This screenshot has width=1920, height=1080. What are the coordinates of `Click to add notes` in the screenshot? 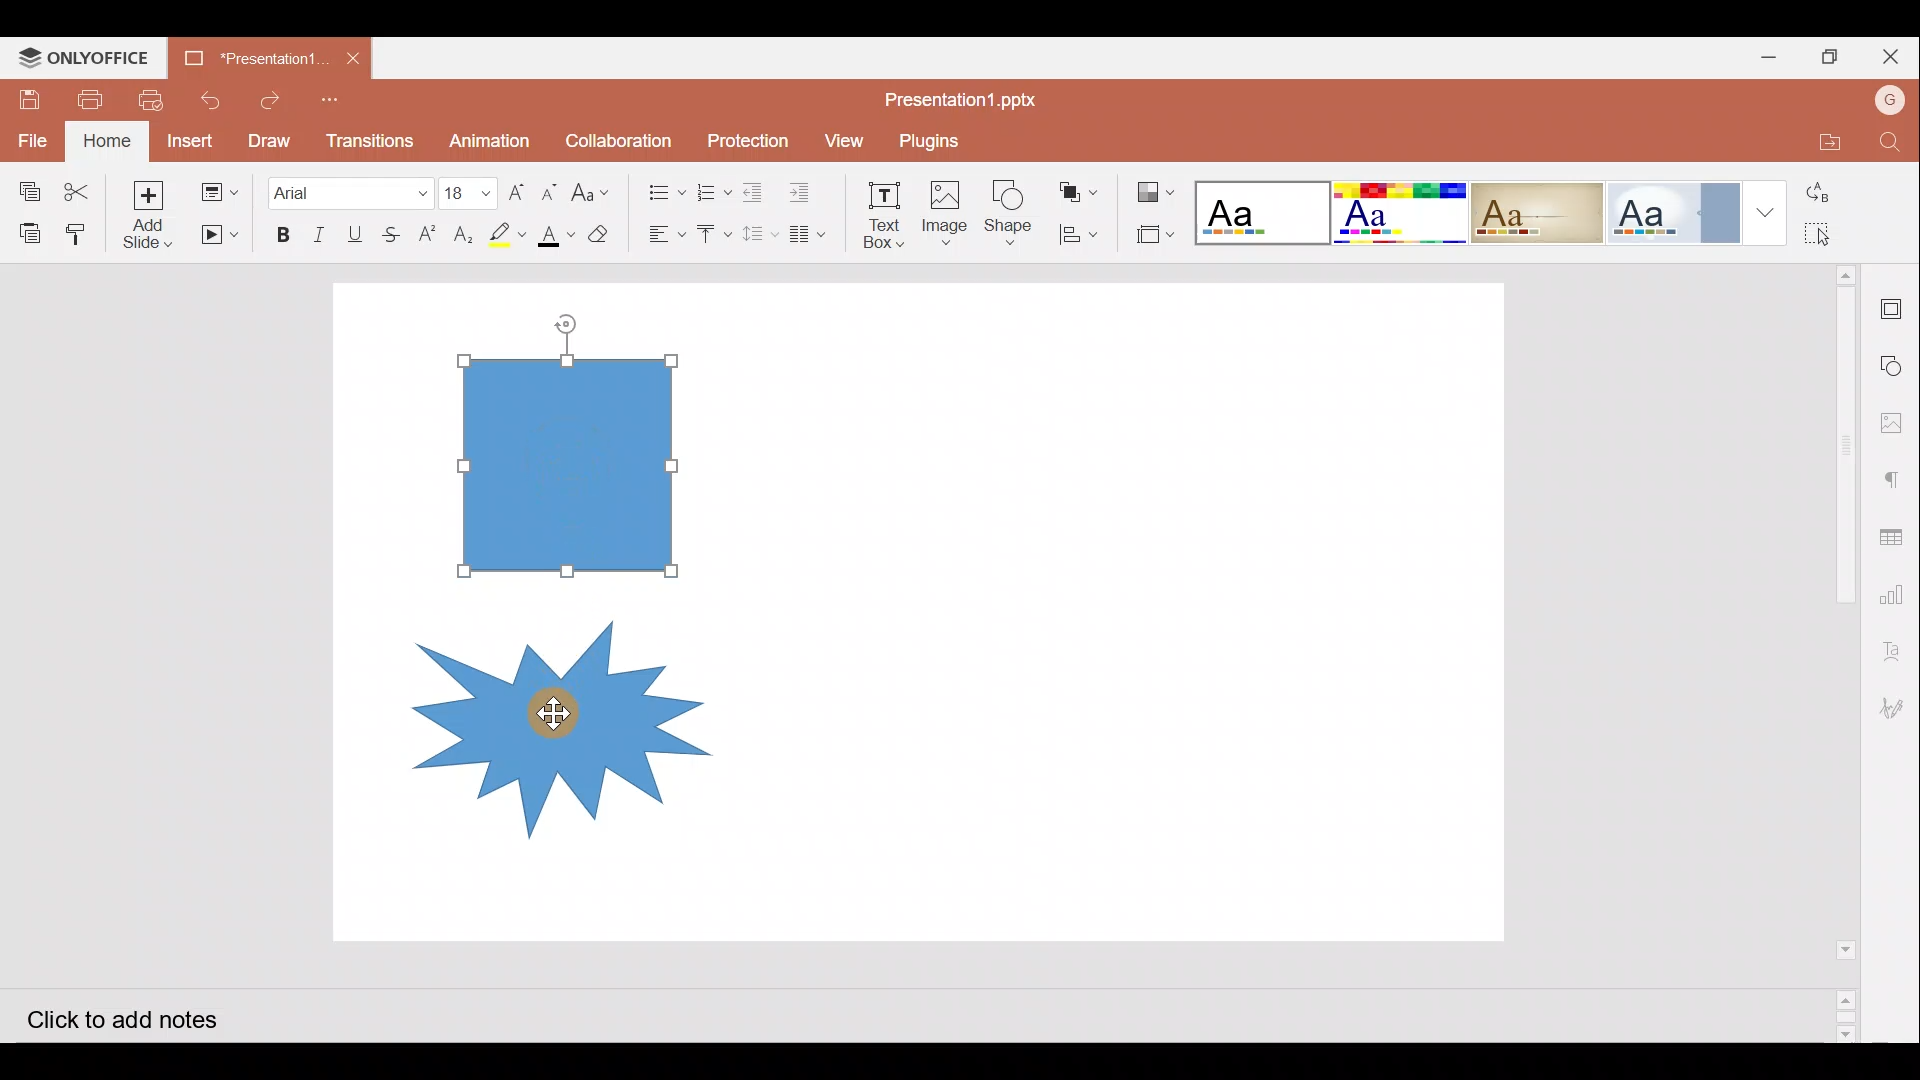 It's located at (139, 1018).